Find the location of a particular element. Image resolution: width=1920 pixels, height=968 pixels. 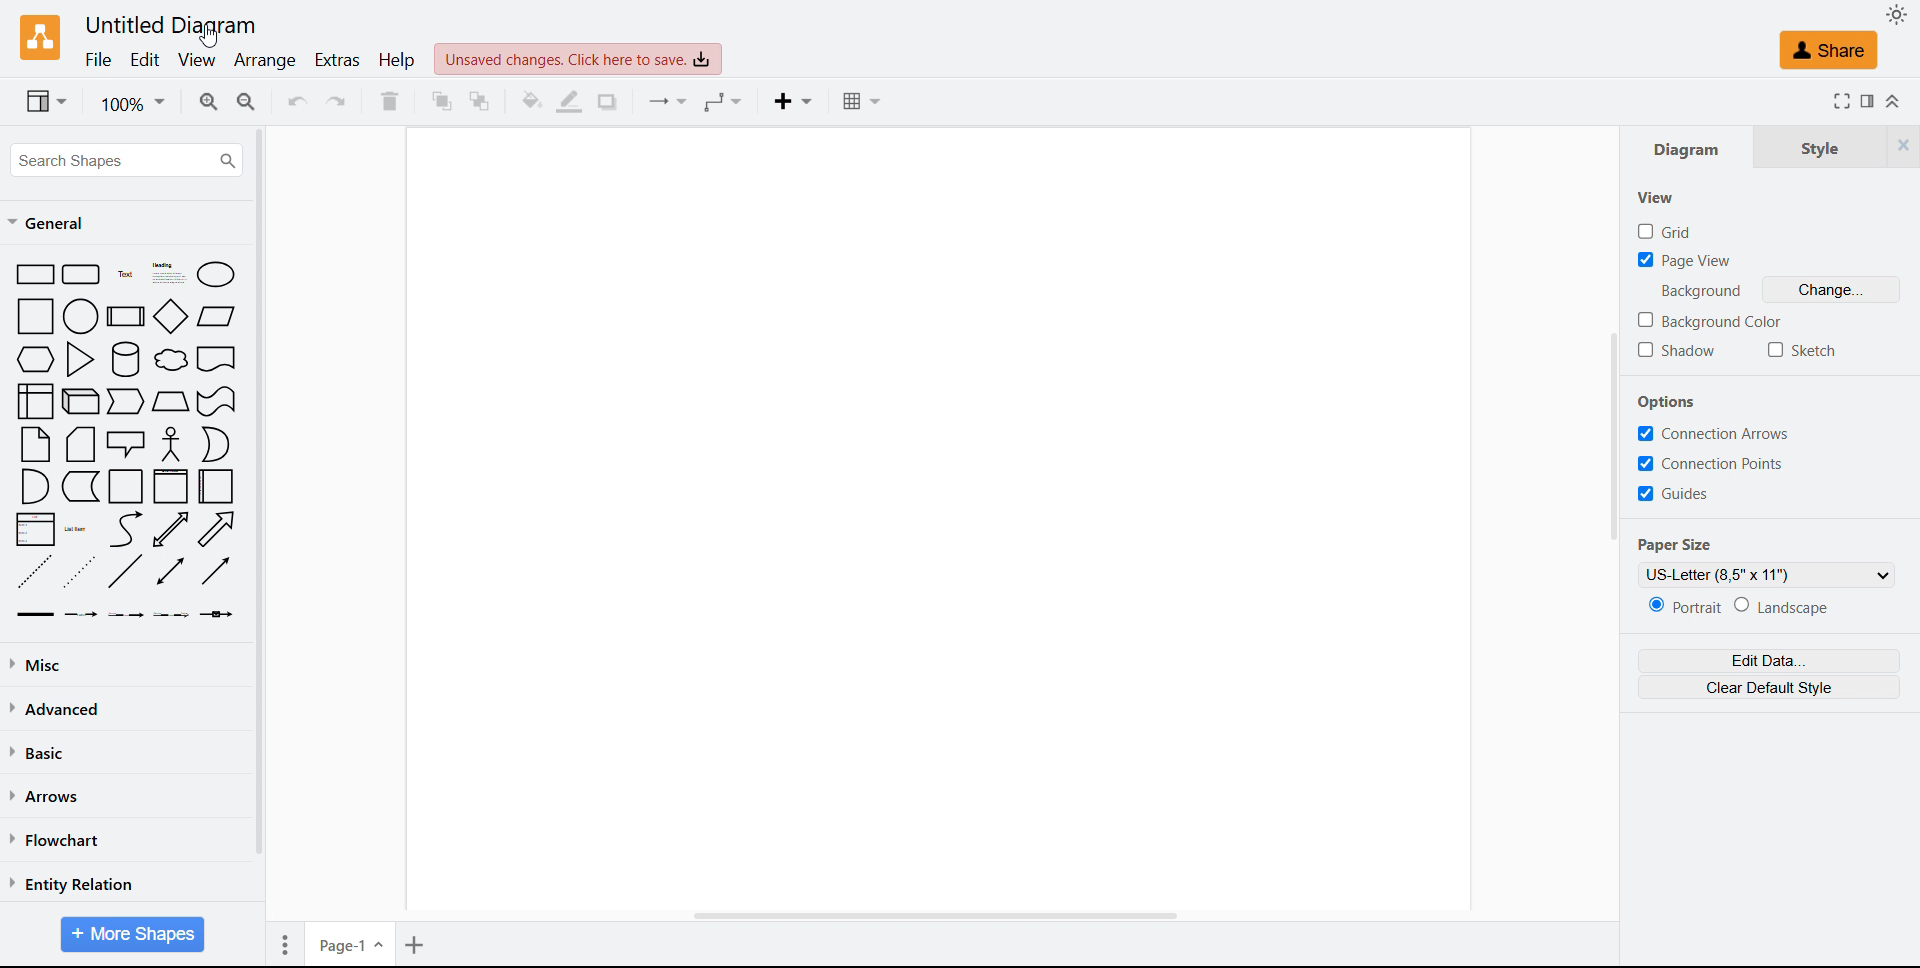

Basic  is located at coordinates (42, 752).